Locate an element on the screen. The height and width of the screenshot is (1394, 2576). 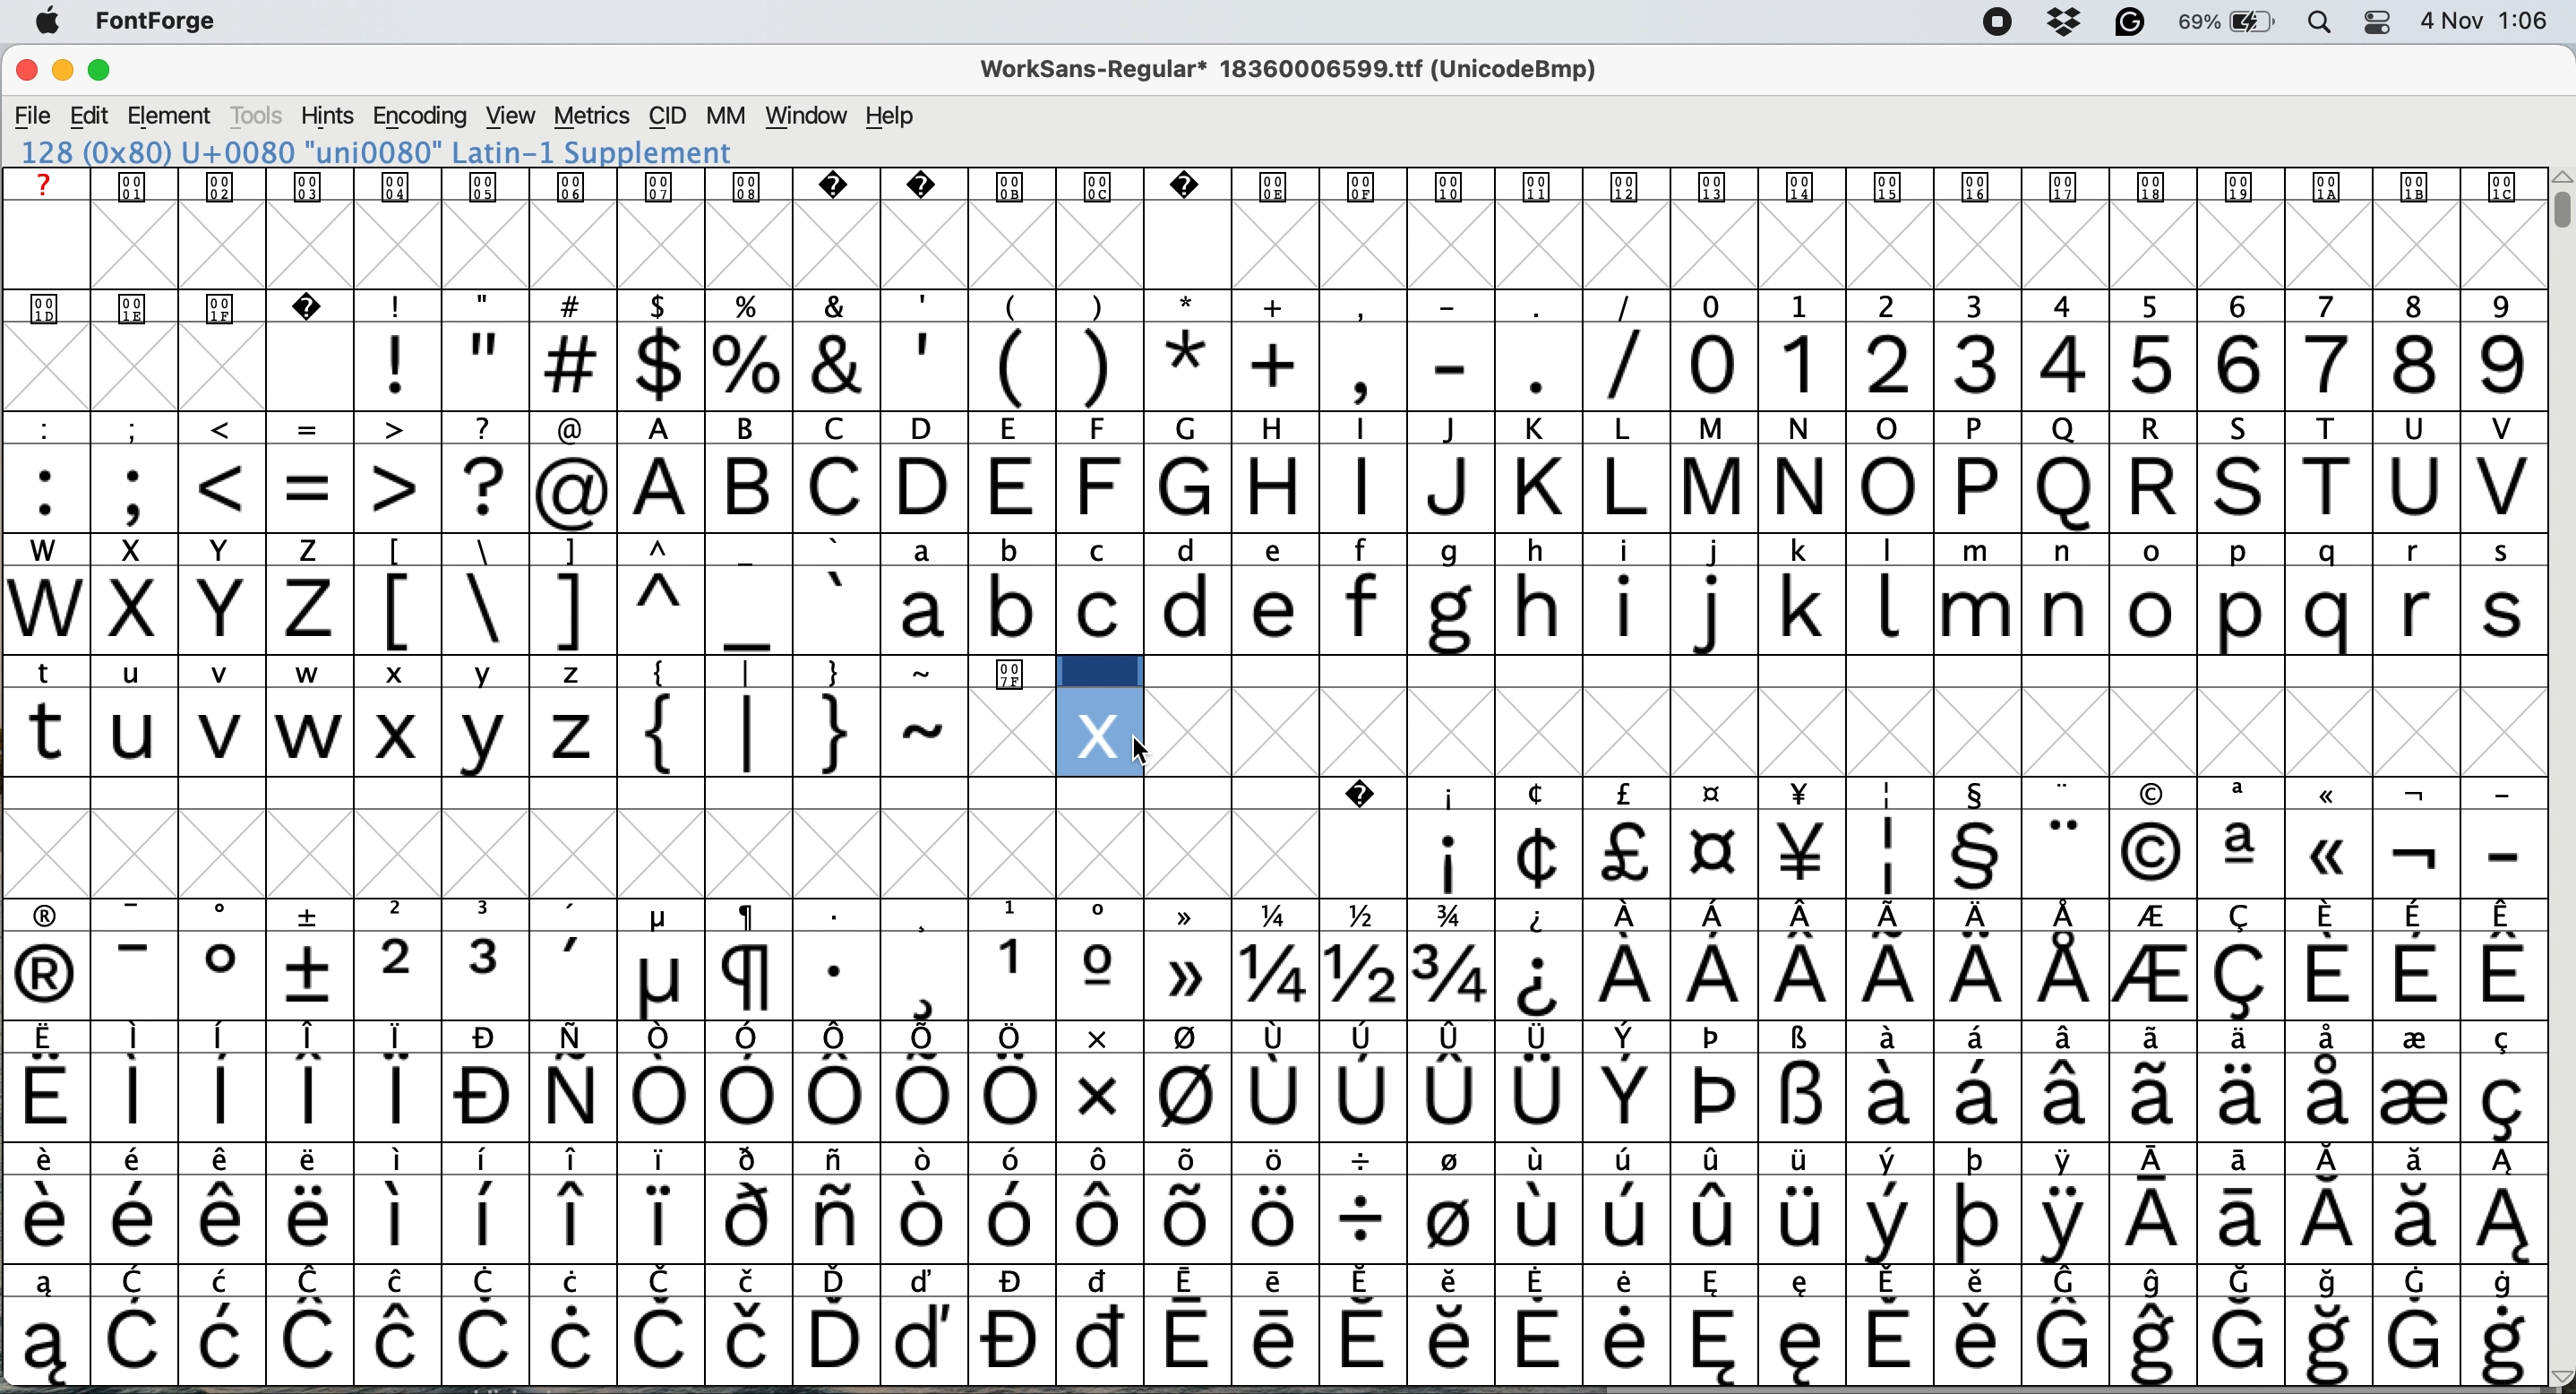
lower case and upper case text and special characters is located at coordinates (1278, 546).